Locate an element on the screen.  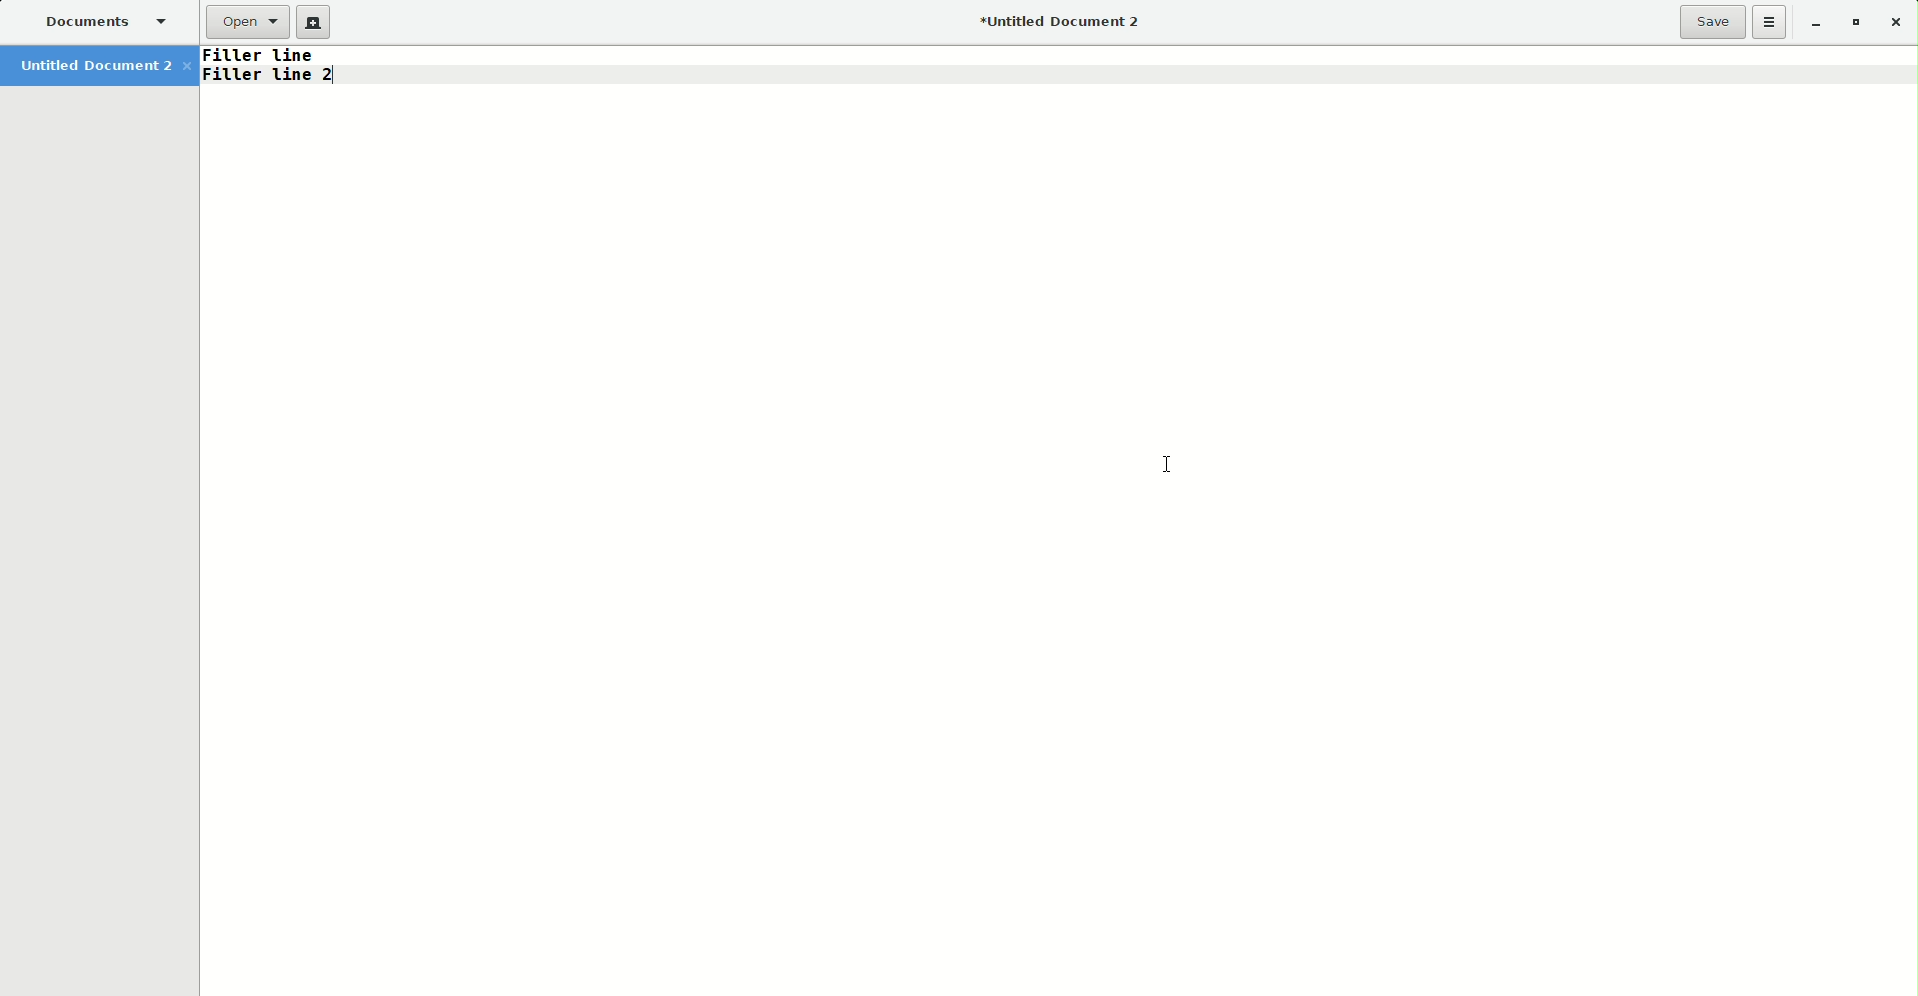
Save is located at coordinates (1712, 22).